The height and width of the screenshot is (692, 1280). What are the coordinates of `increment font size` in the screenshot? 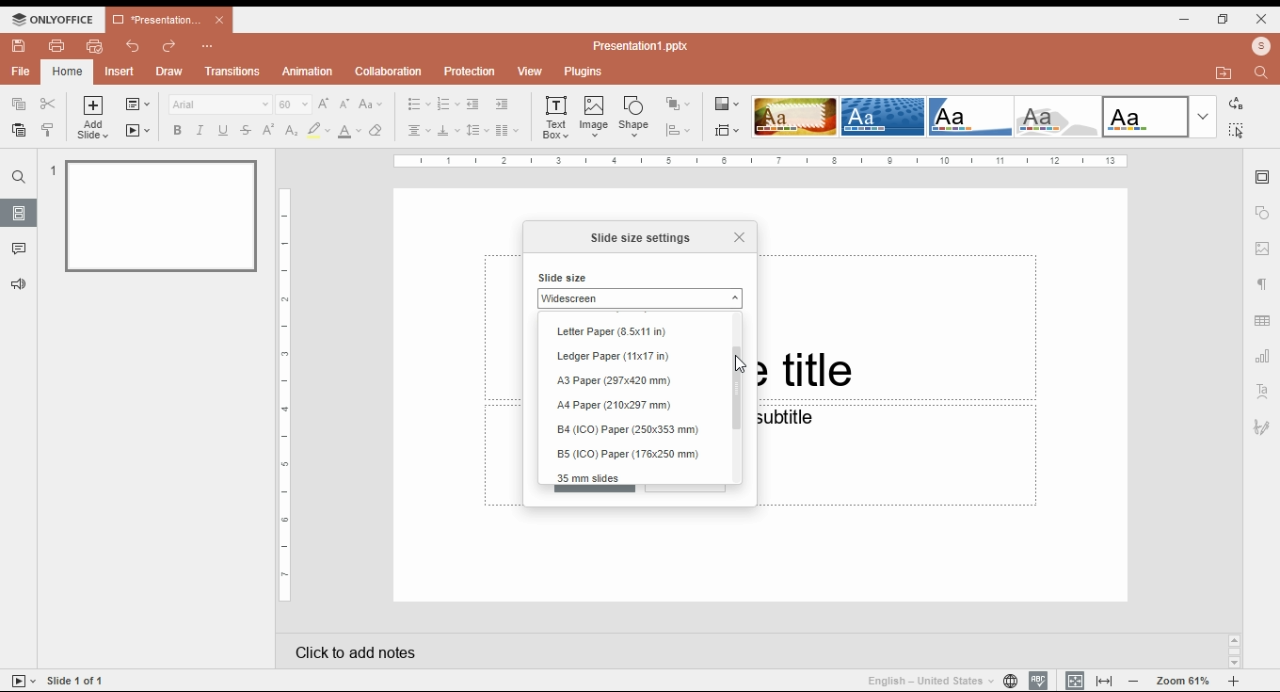 It's located at (323, 103).